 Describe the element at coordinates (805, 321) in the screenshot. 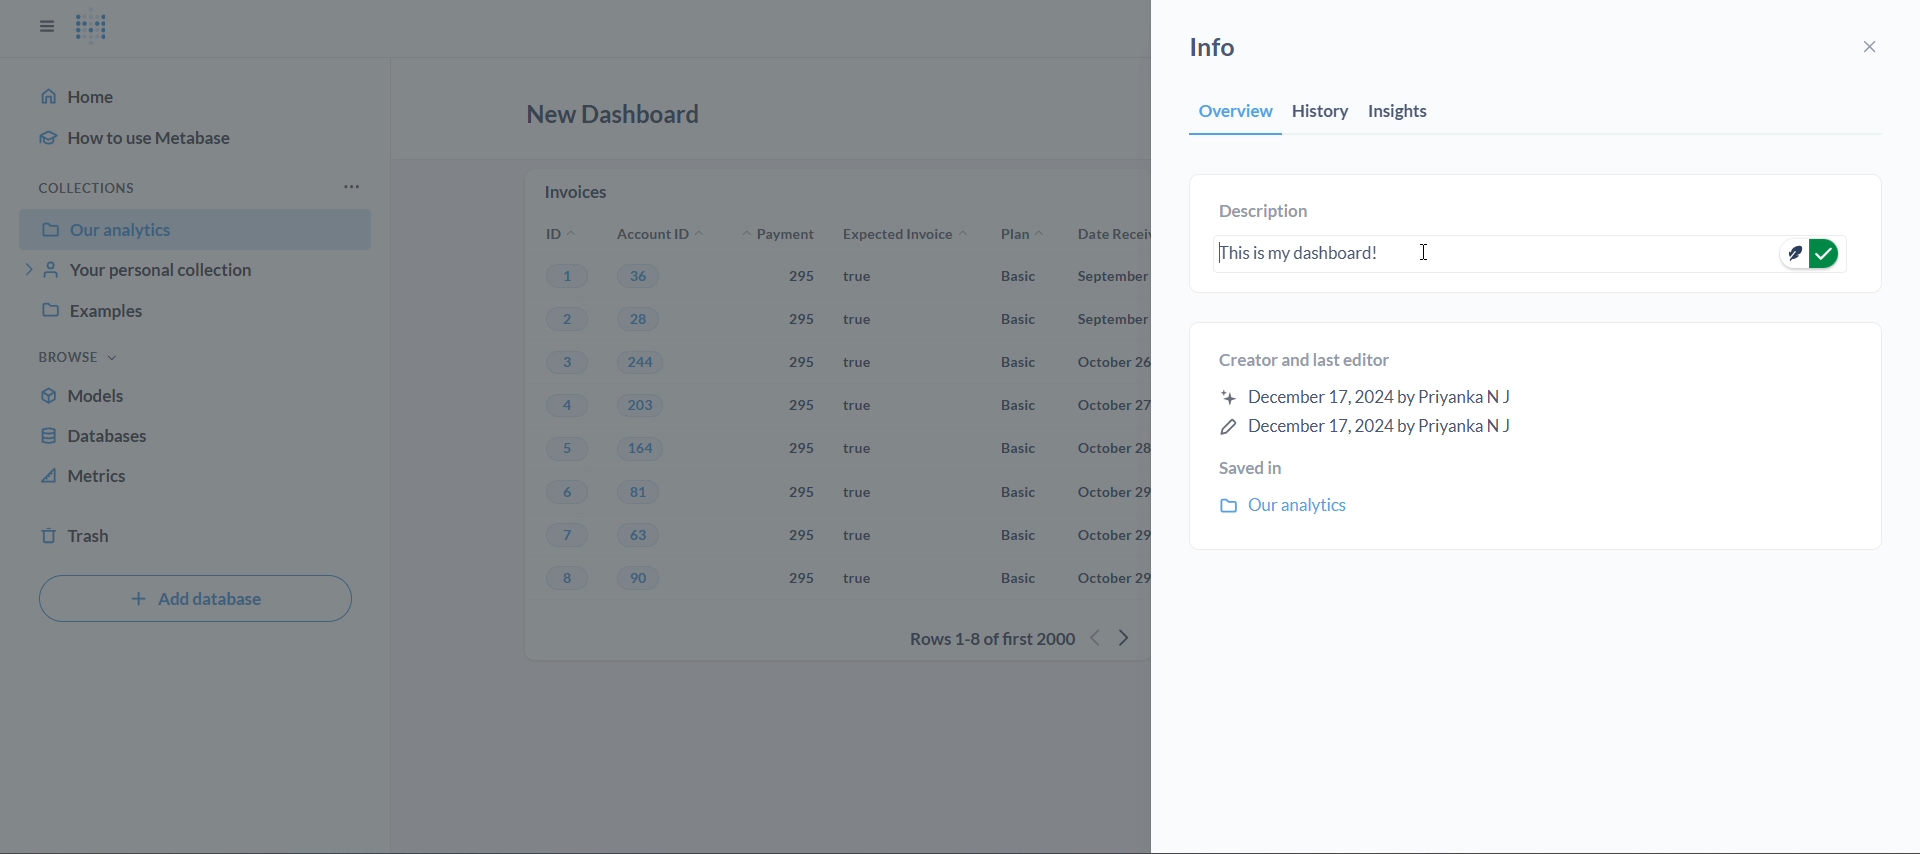

I see `295` at that location.